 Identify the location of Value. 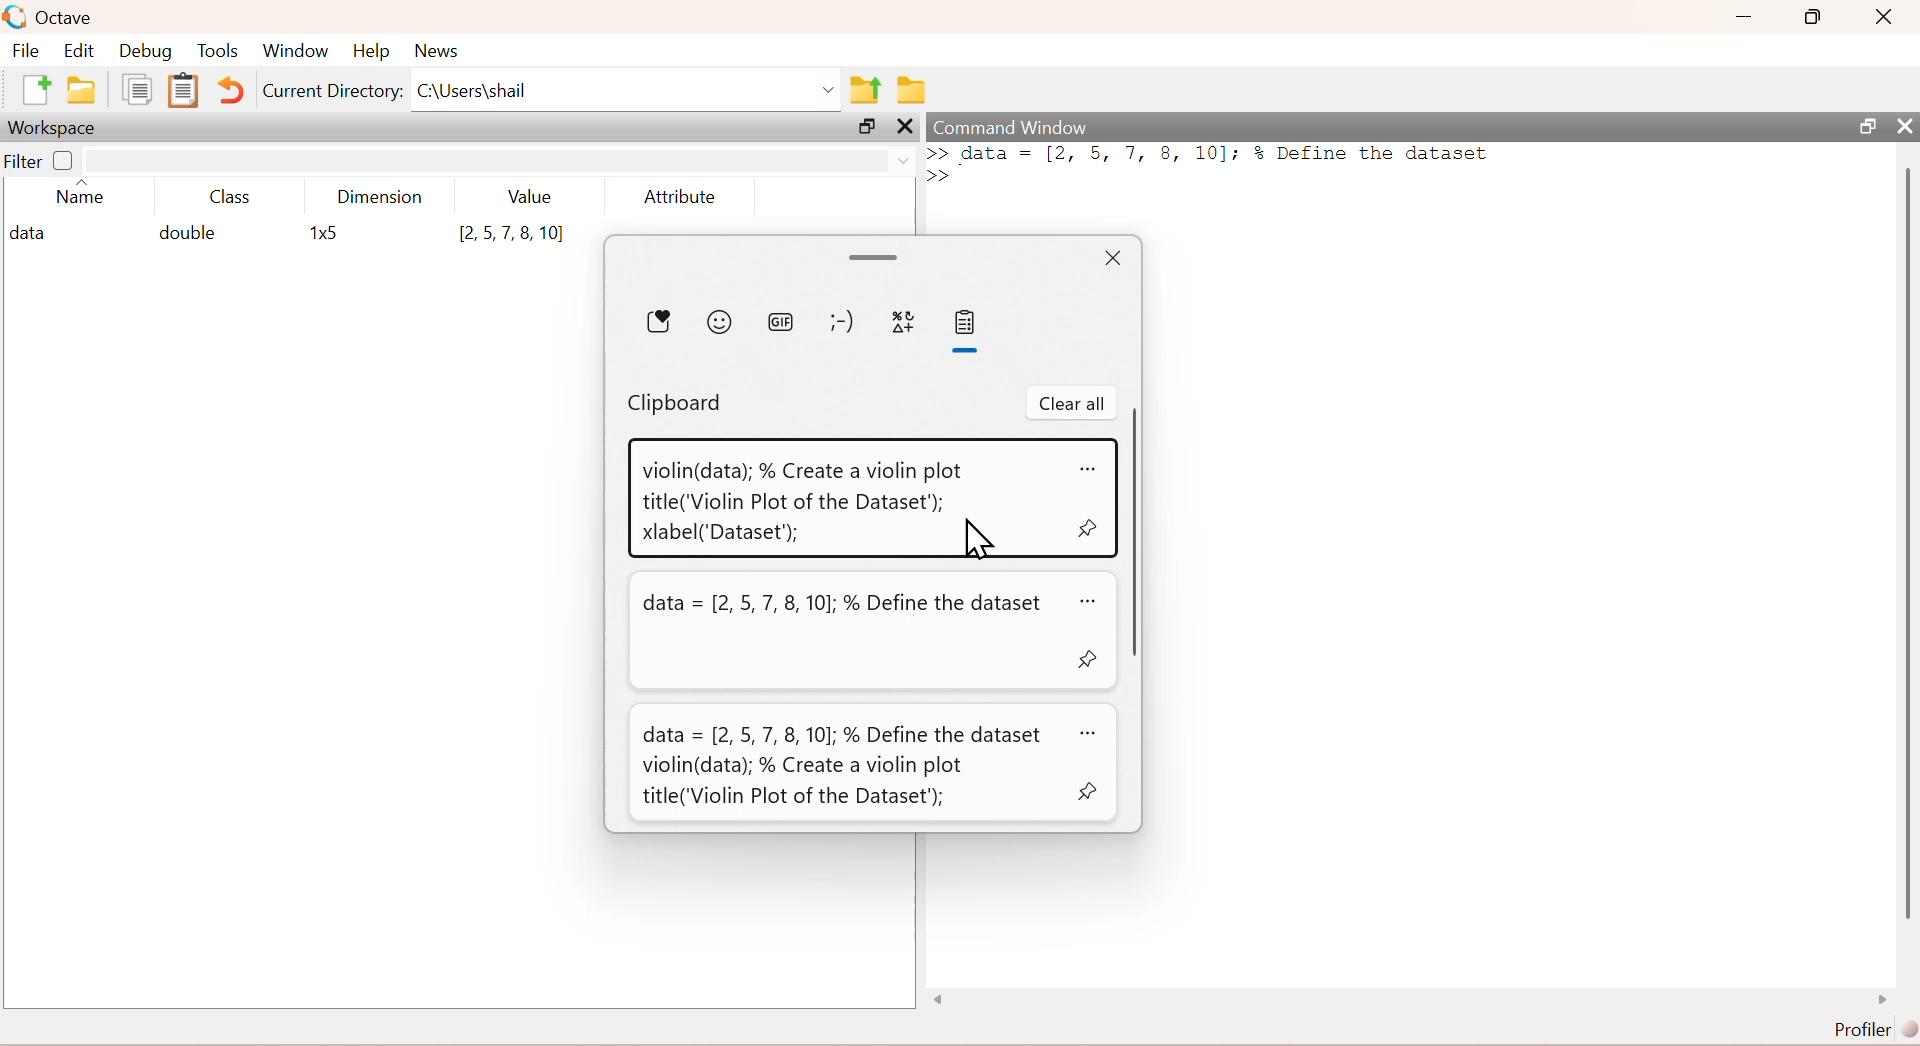
(531, 196).